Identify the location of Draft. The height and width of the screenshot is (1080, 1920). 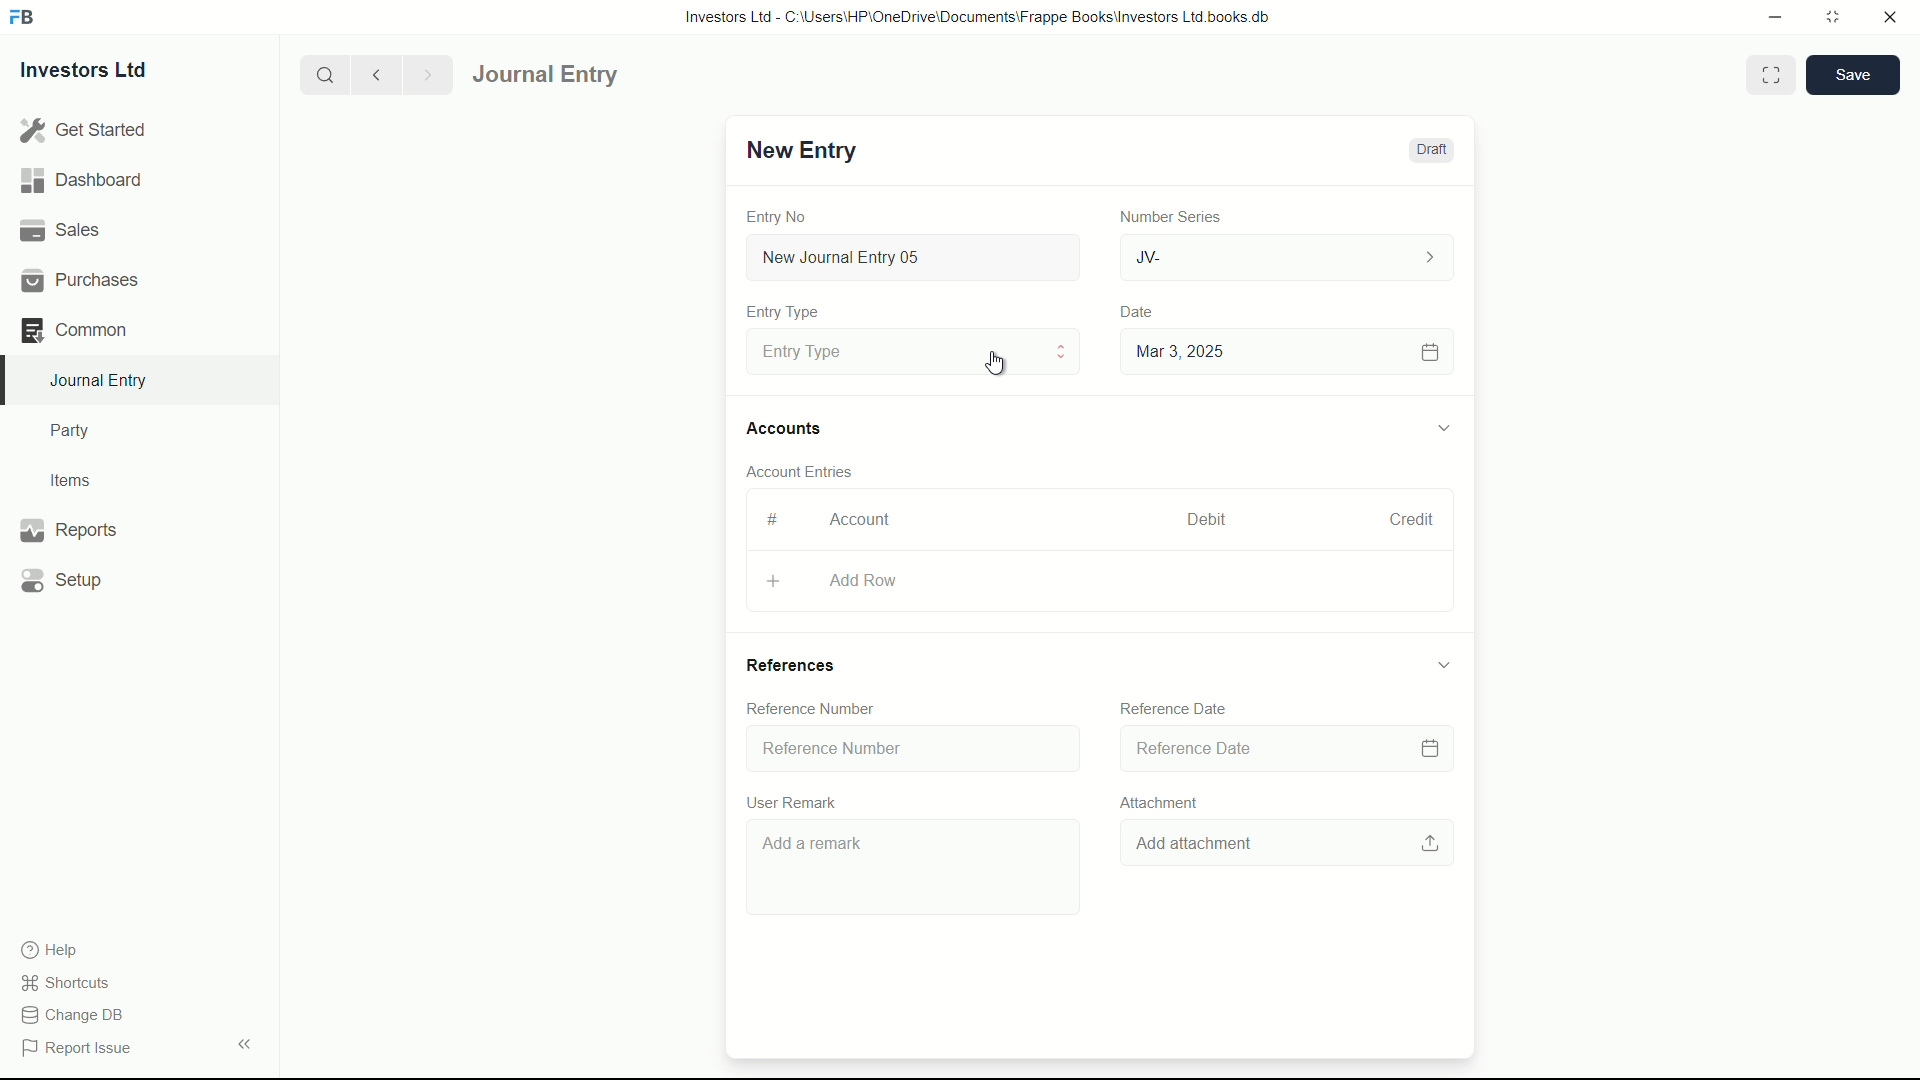
(1430, 150).